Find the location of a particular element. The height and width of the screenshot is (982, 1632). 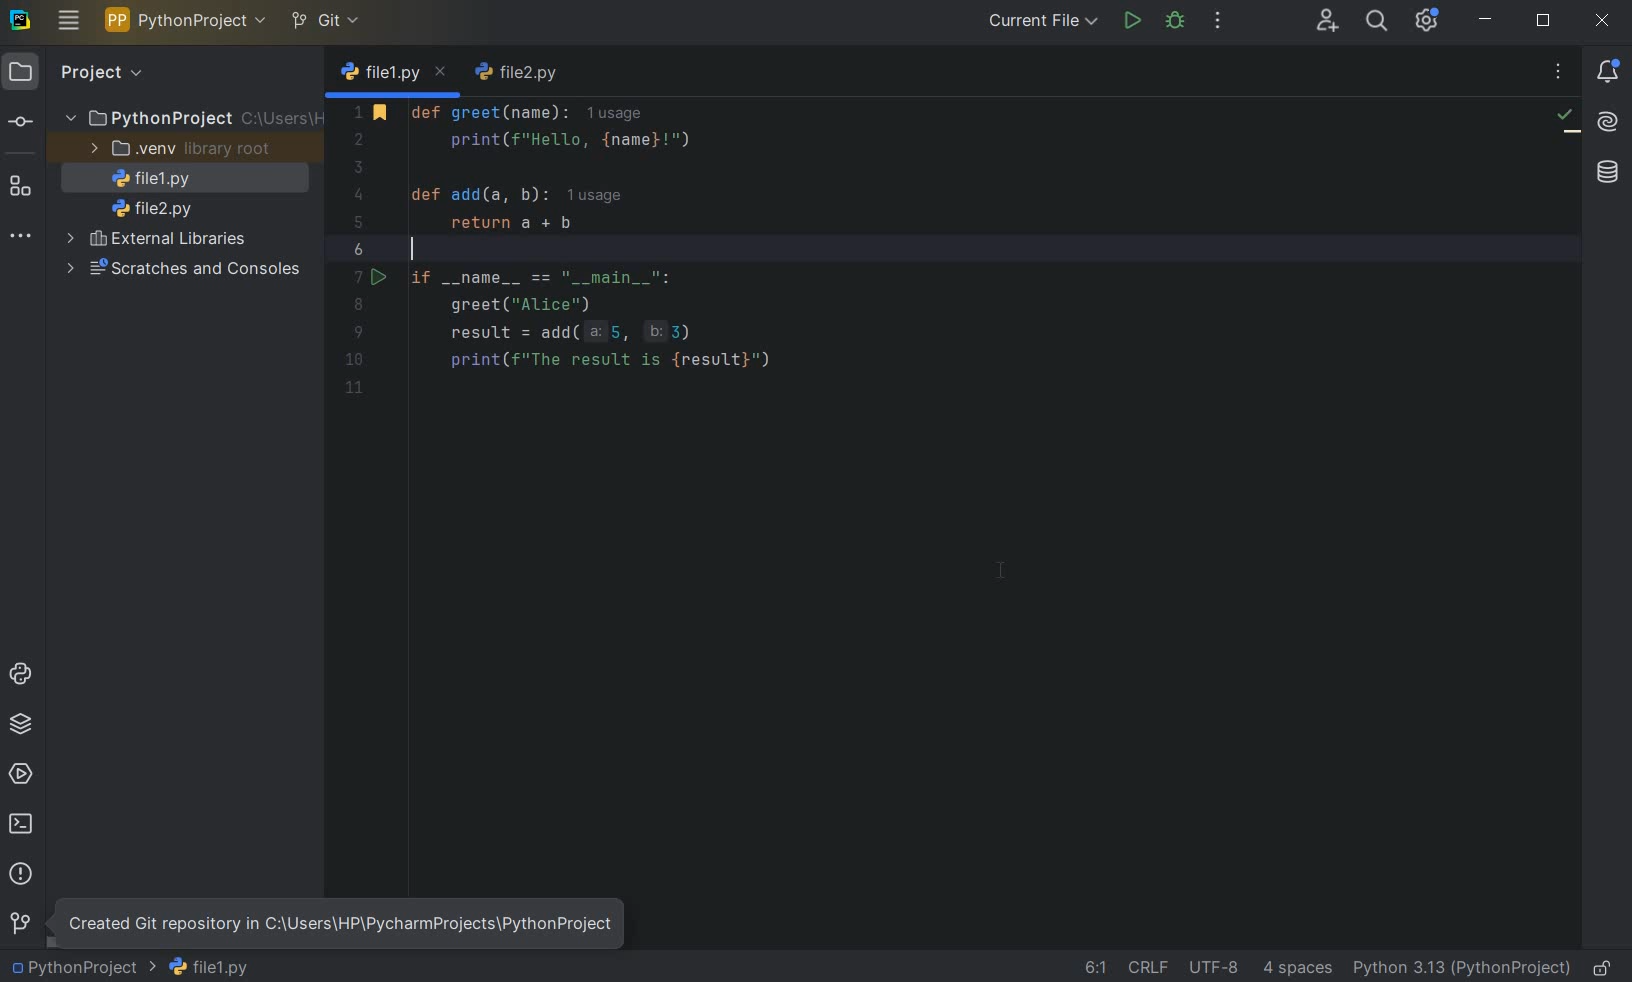

line separator is located at coordinates (1149, 965).